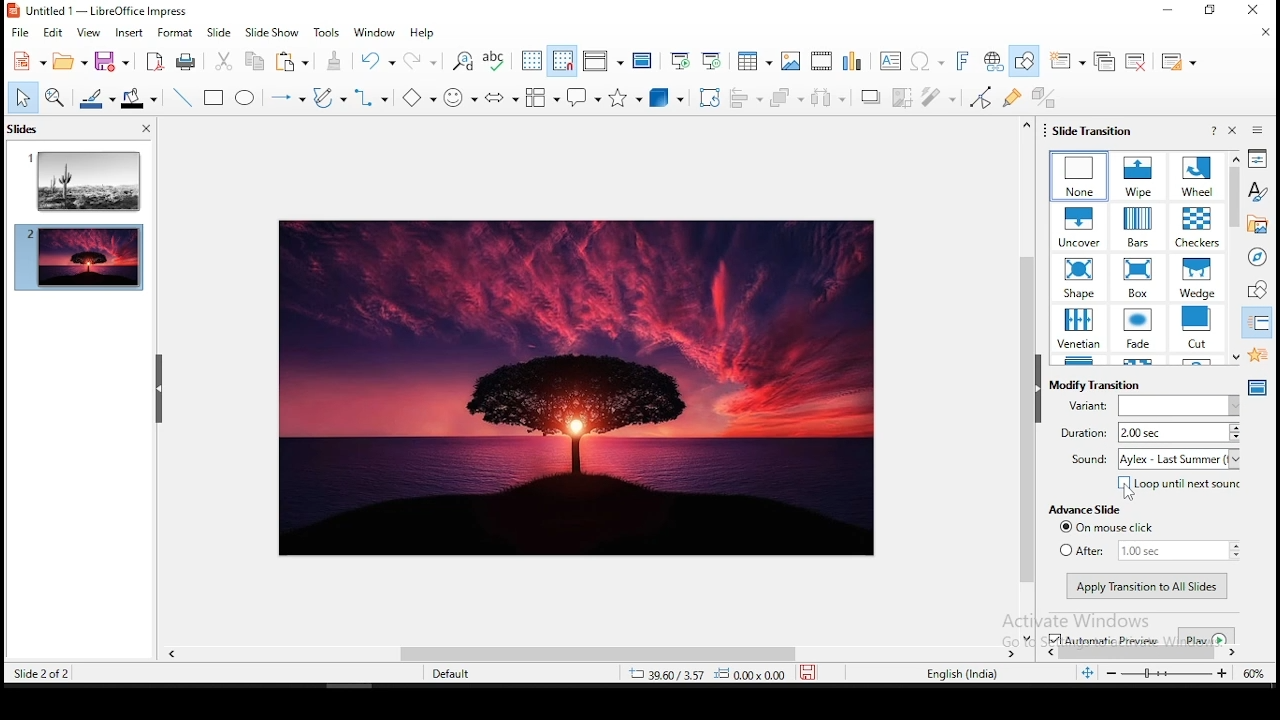  What do you see at coordinates (20, 31) in the screenshot?
I see `file` at bounding box center [20, 31].